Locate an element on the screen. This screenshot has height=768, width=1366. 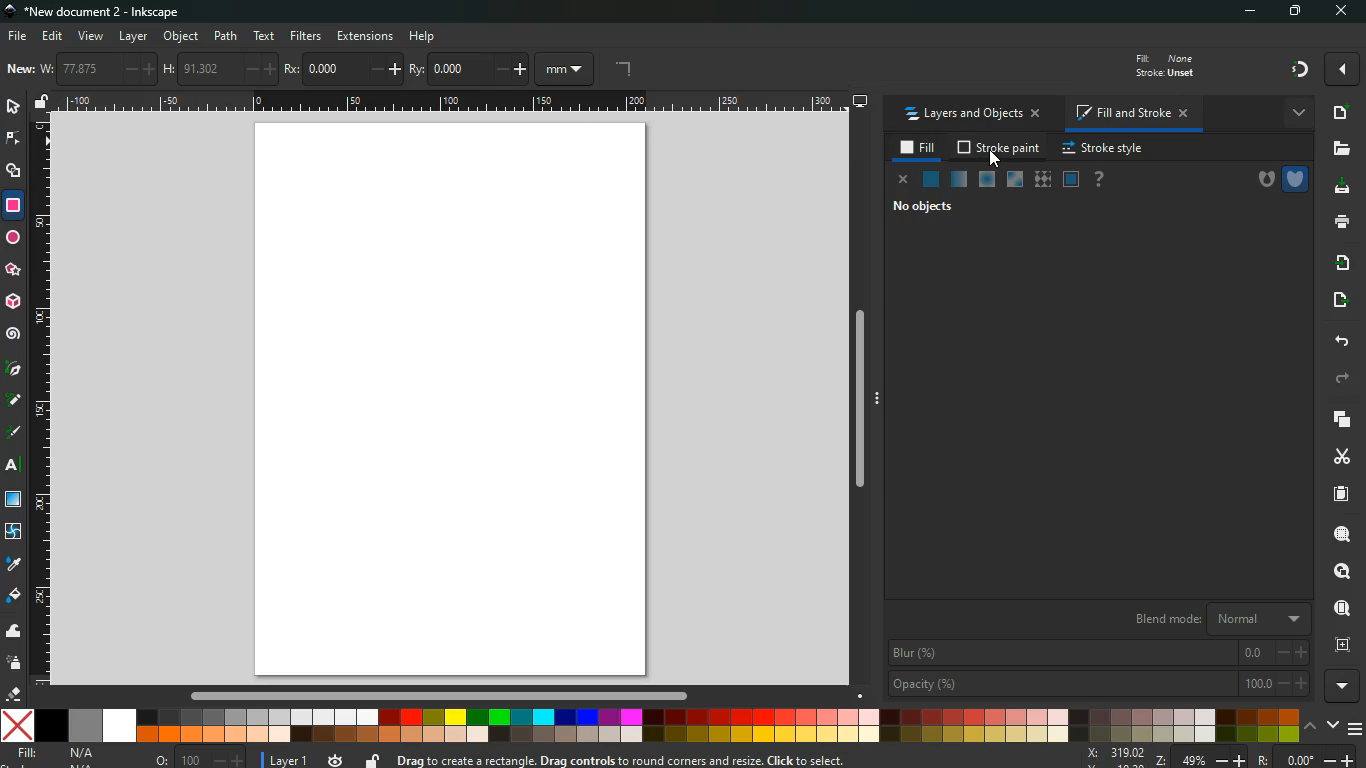
window is located at coordinates (1071, 180).